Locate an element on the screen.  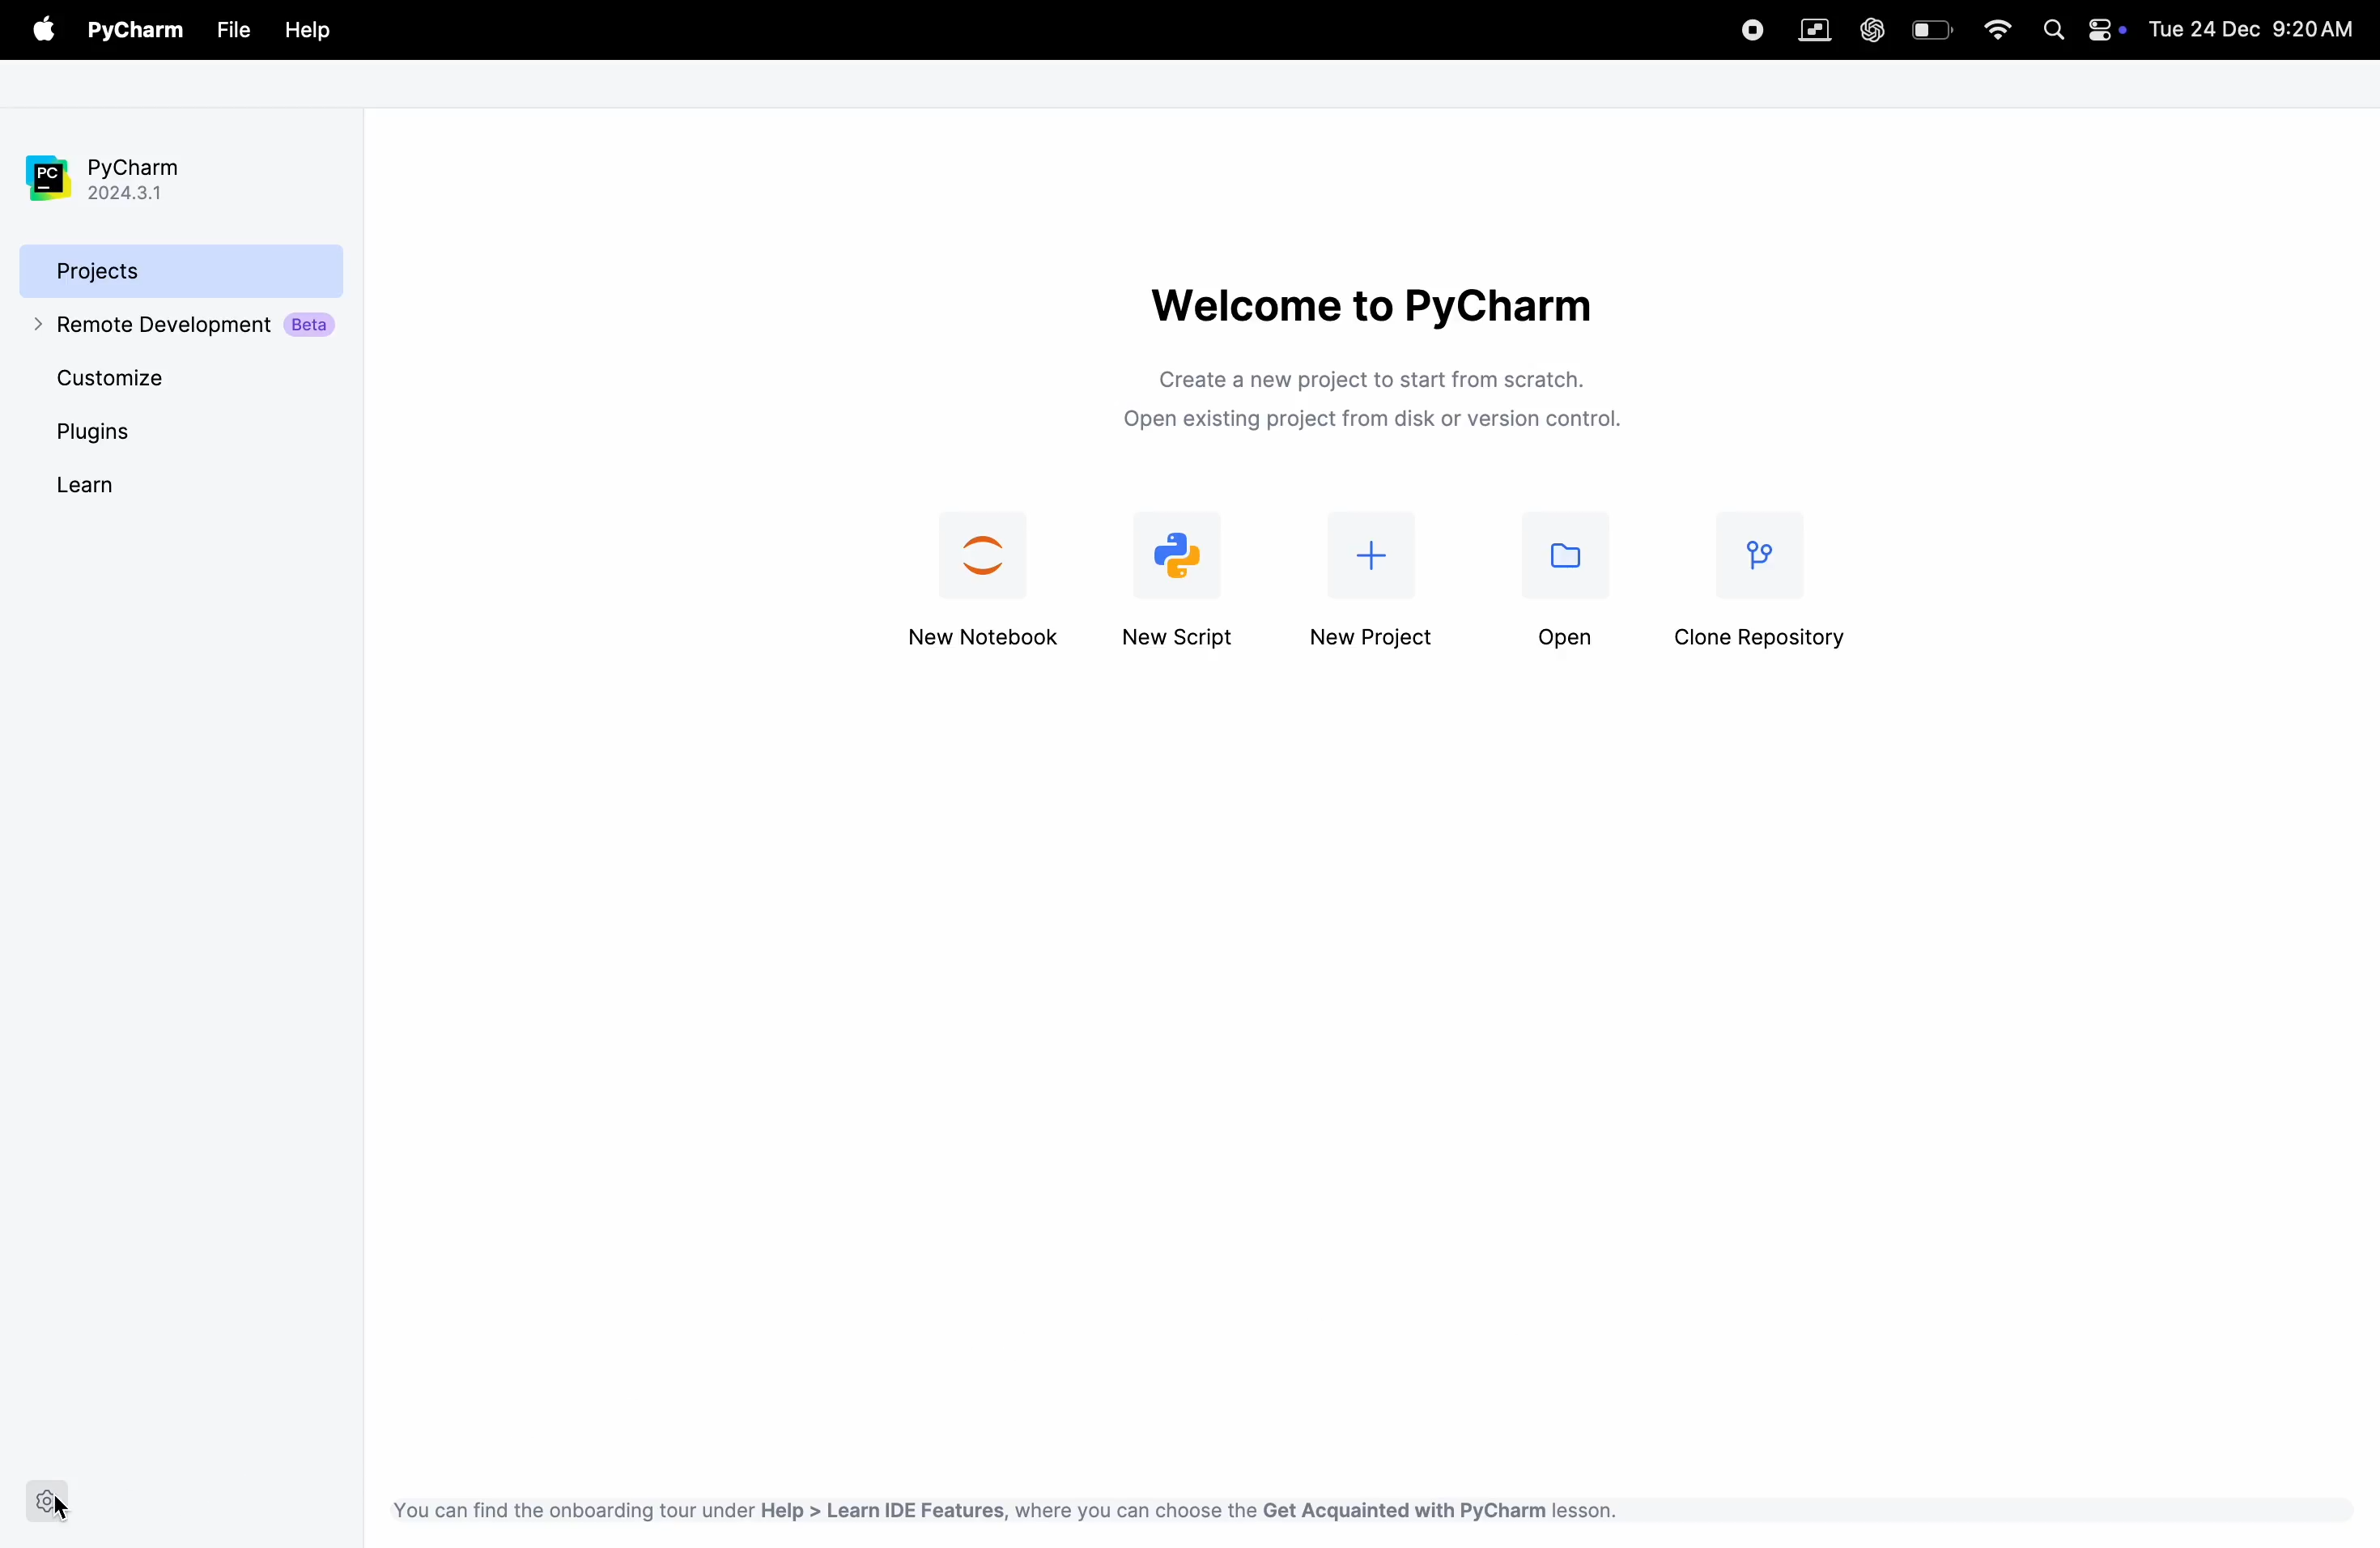
record is located at coordinates (1741, 28).